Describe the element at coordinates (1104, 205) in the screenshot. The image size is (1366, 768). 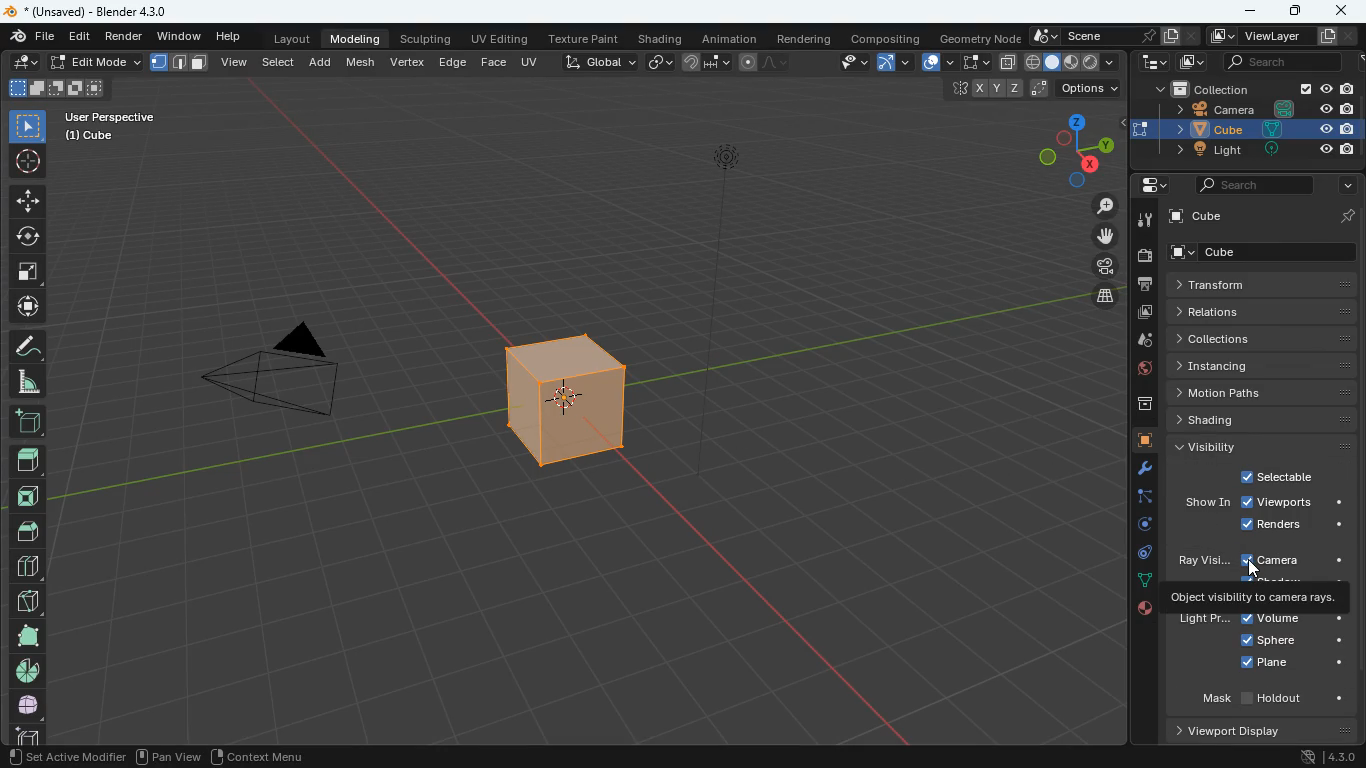
I see `zoom` at that location.